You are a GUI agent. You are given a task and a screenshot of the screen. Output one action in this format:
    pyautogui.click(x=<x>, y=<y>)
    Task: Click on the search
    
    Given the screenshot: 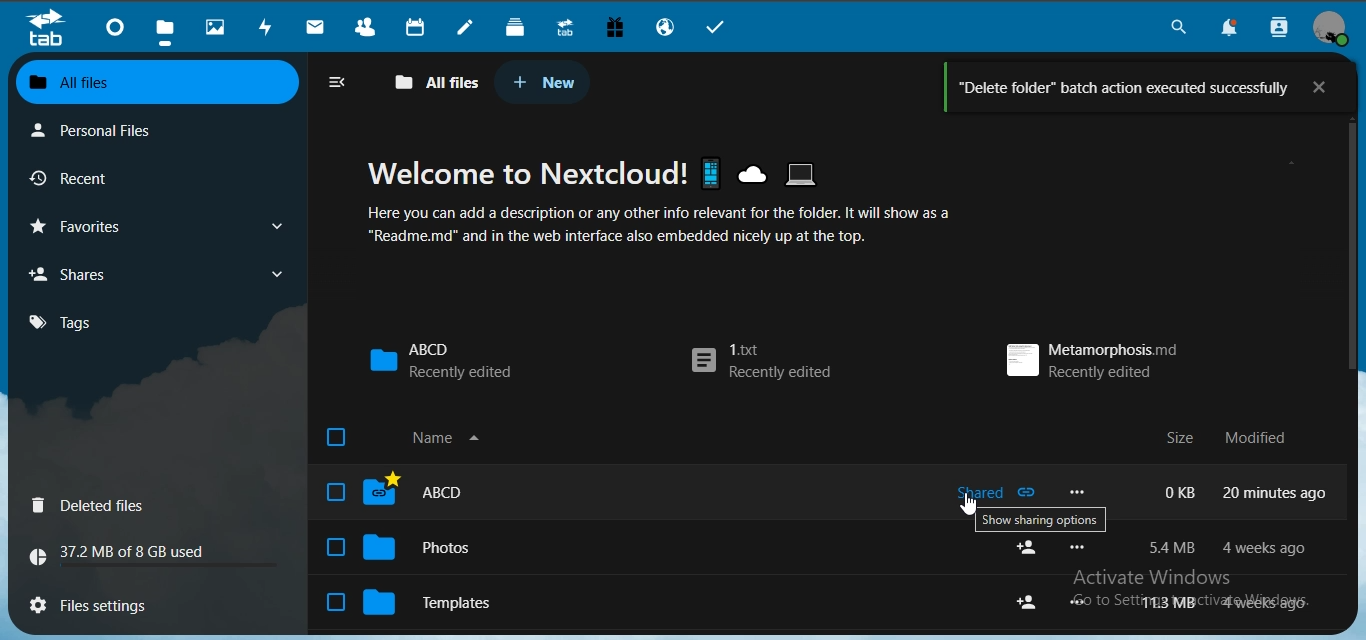 What is the action you would take?
    pyautogui.click(x=1176, y=27)
    